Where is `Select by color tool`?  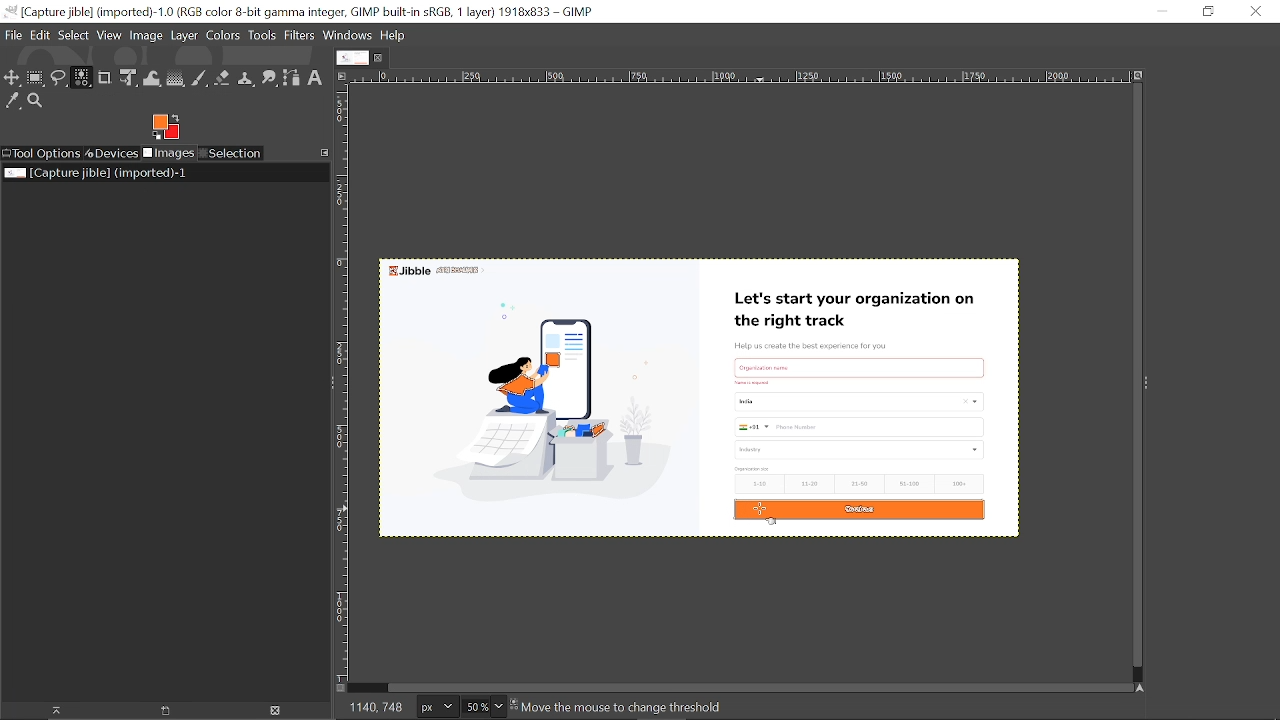 Select by color tool is located at coordinates (81, 77).